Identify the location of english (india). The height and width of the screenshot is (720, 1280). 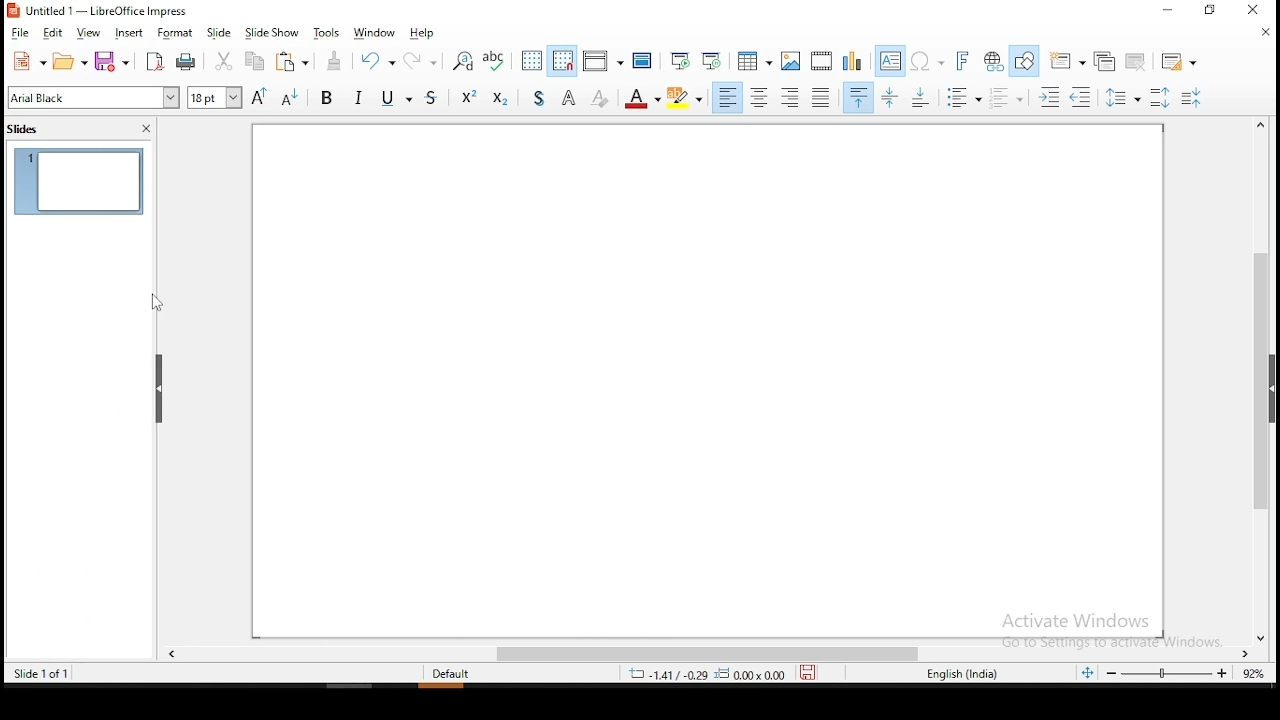
(962, 675).